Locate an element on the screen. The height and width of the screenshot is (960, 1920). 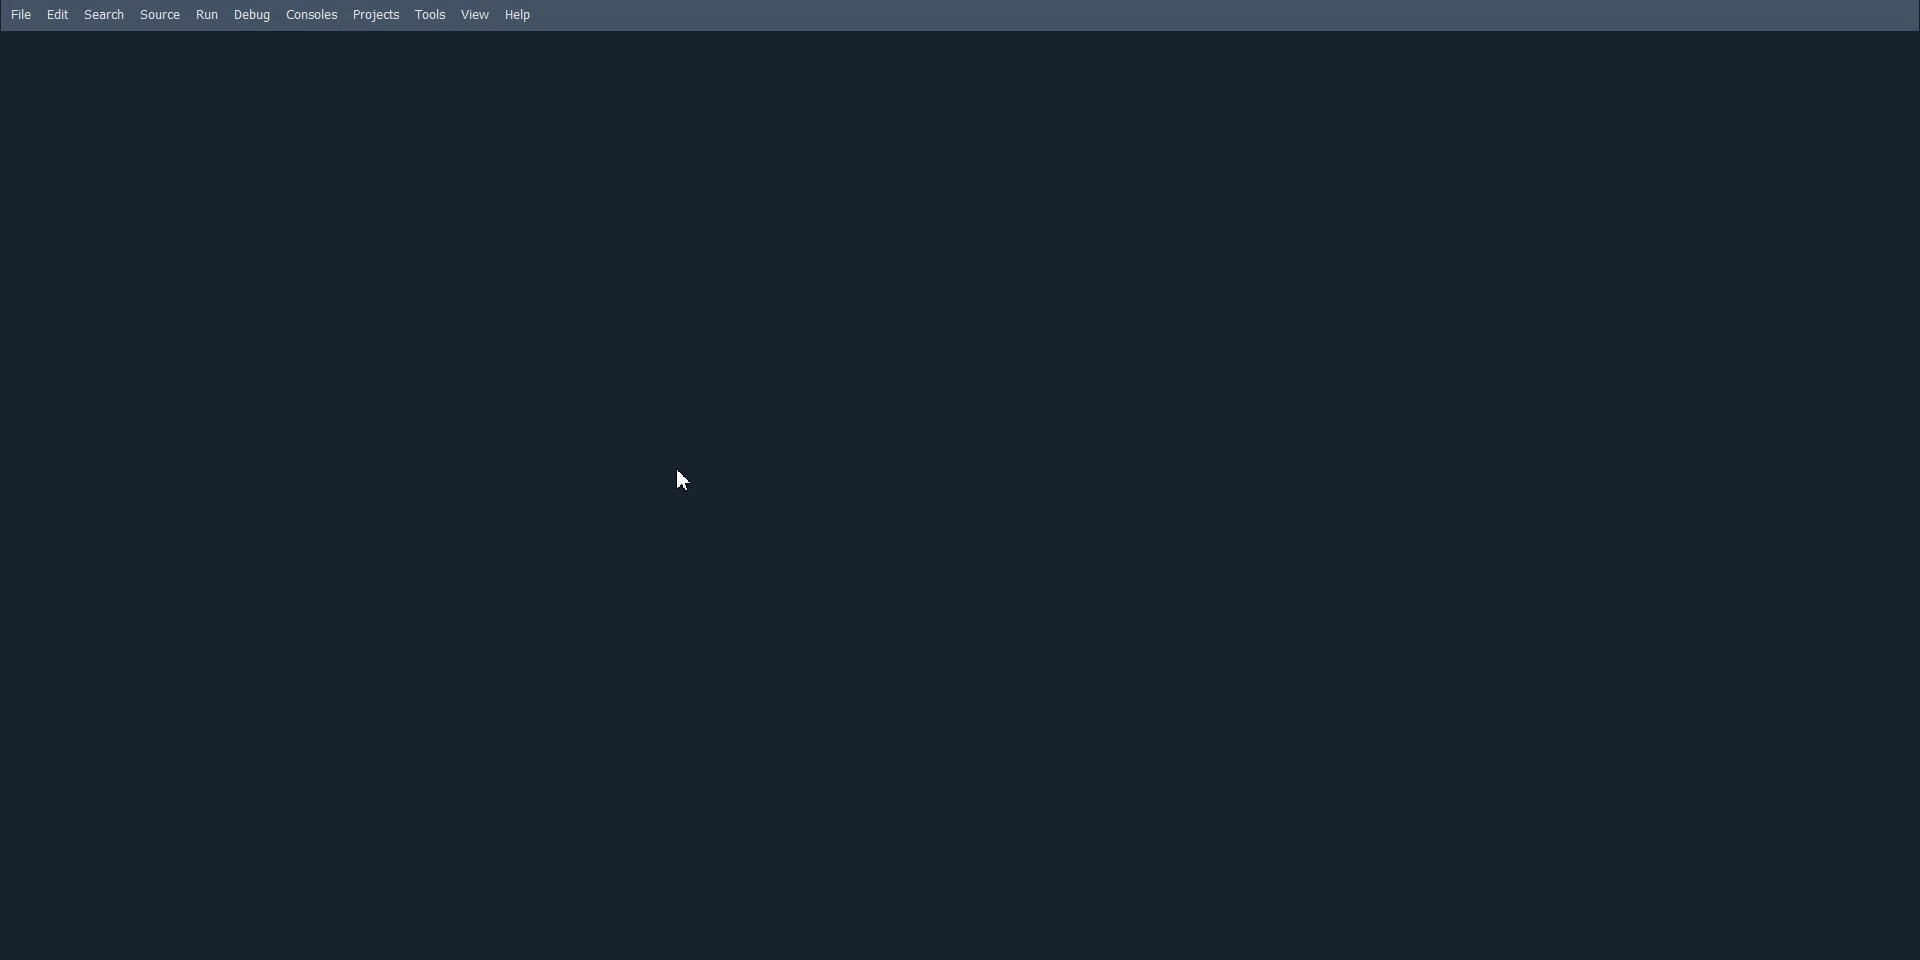
View is located at coordinates (476, 14).